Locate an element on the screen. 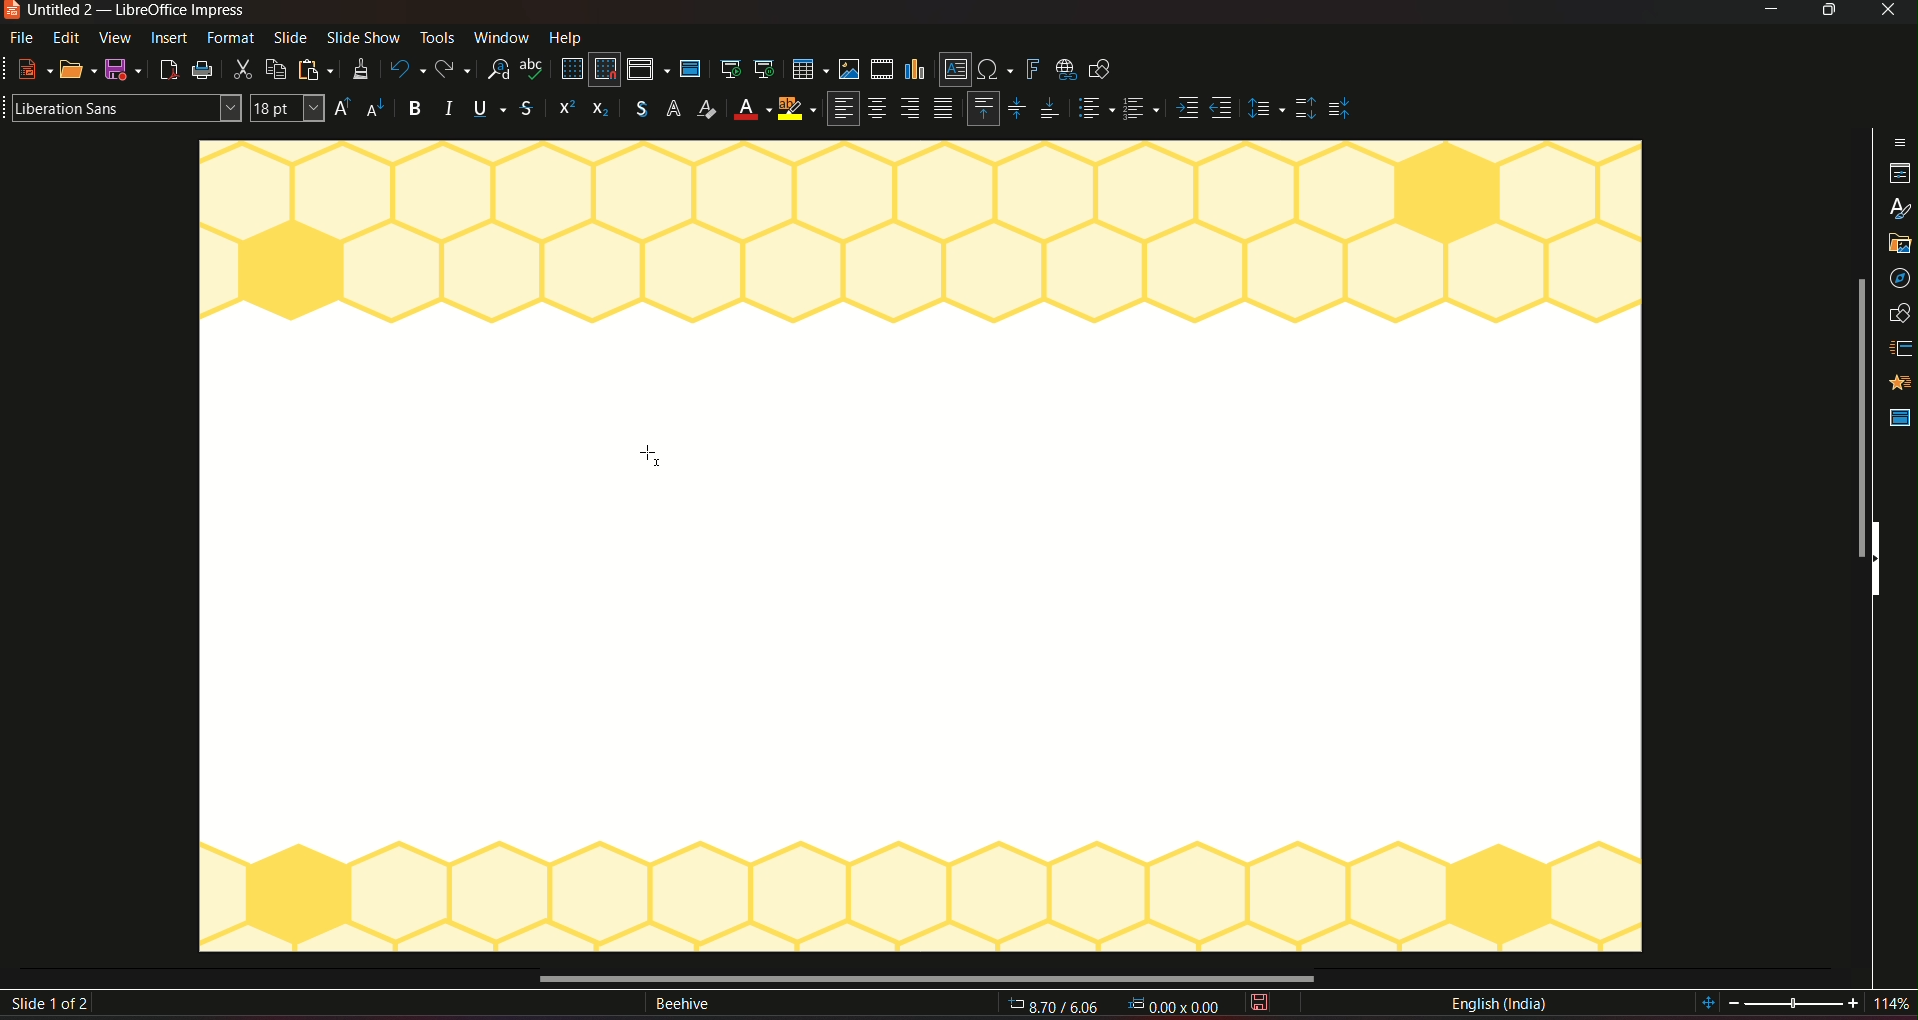 The width and height of the screenshot is (1918, 1020). display grid is located at coordinates (571, 69).